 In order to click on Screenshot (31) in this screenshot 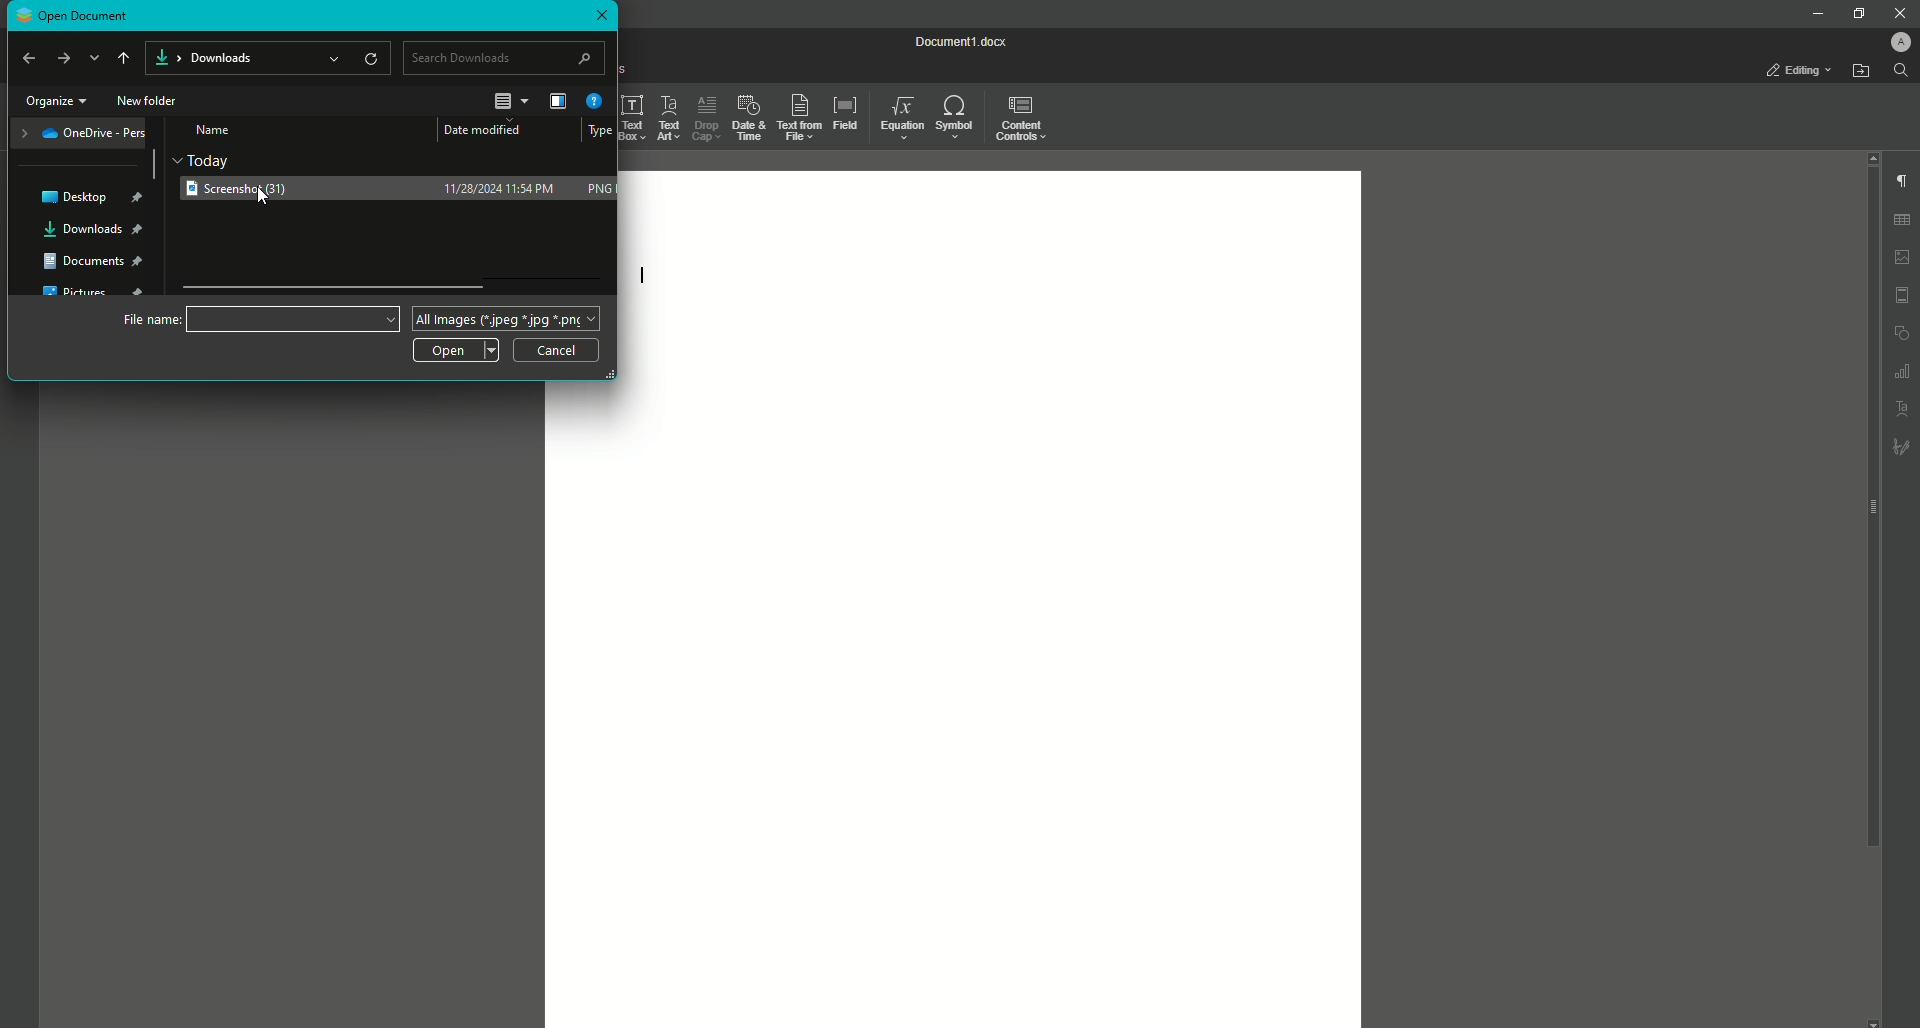, I will do `click(244, 191)`.